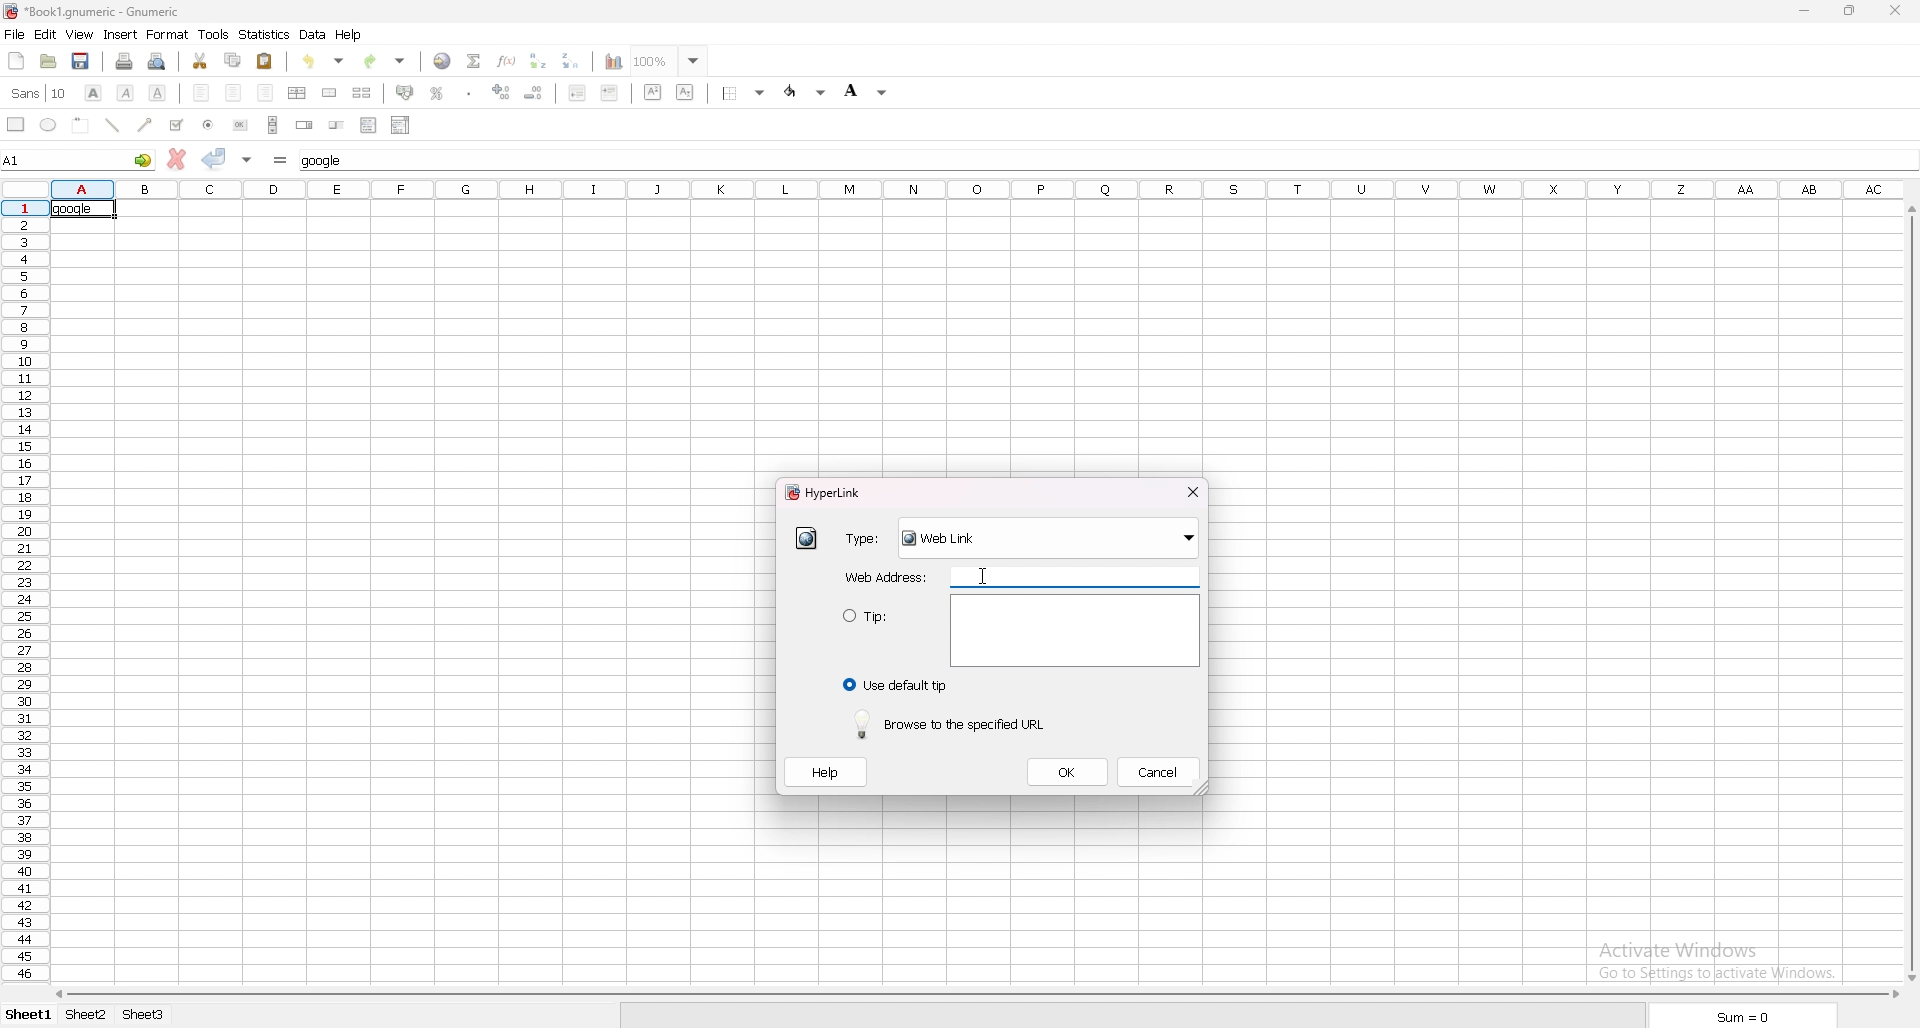  What do you see at coordinates (265, 35) in the screenshot?
I see `statistics` at bounding box center [265, 35].